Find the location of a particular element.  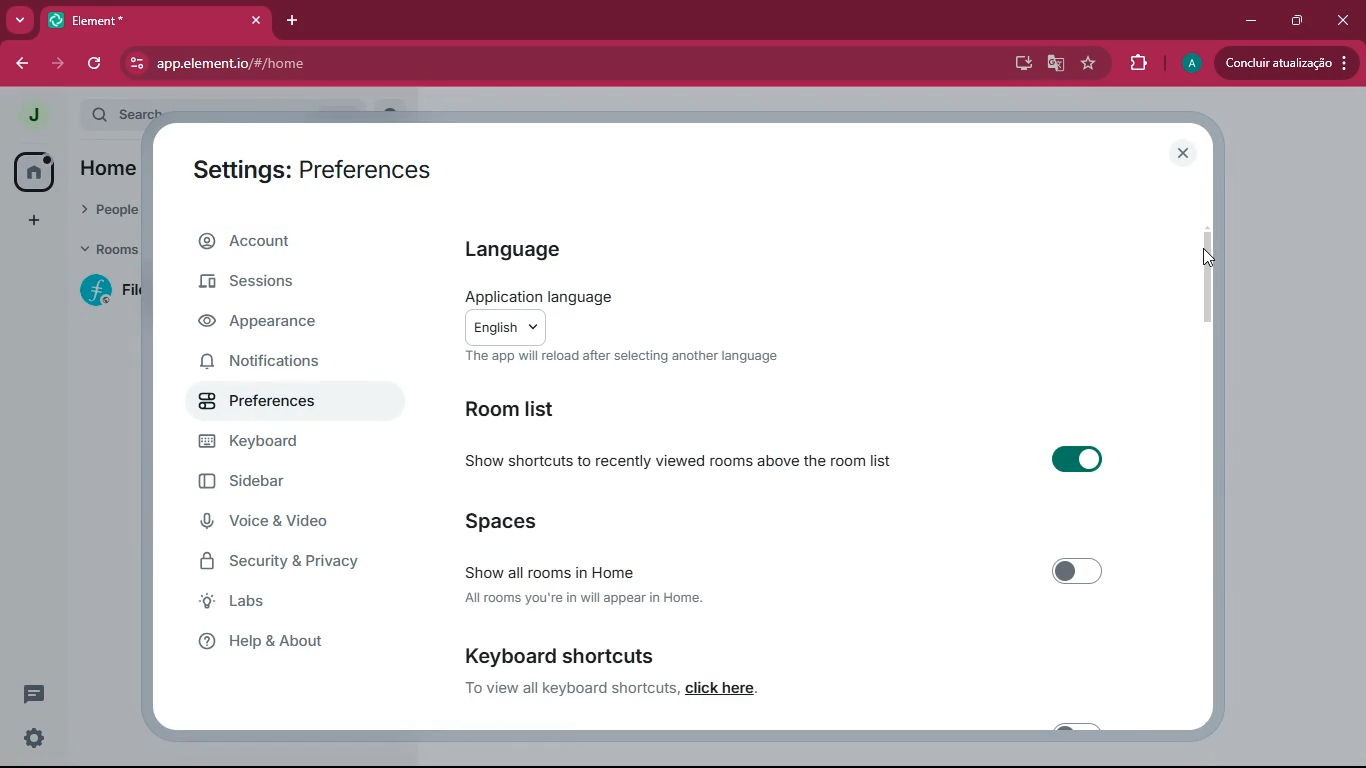

click here is located at coordinates (724, 689).